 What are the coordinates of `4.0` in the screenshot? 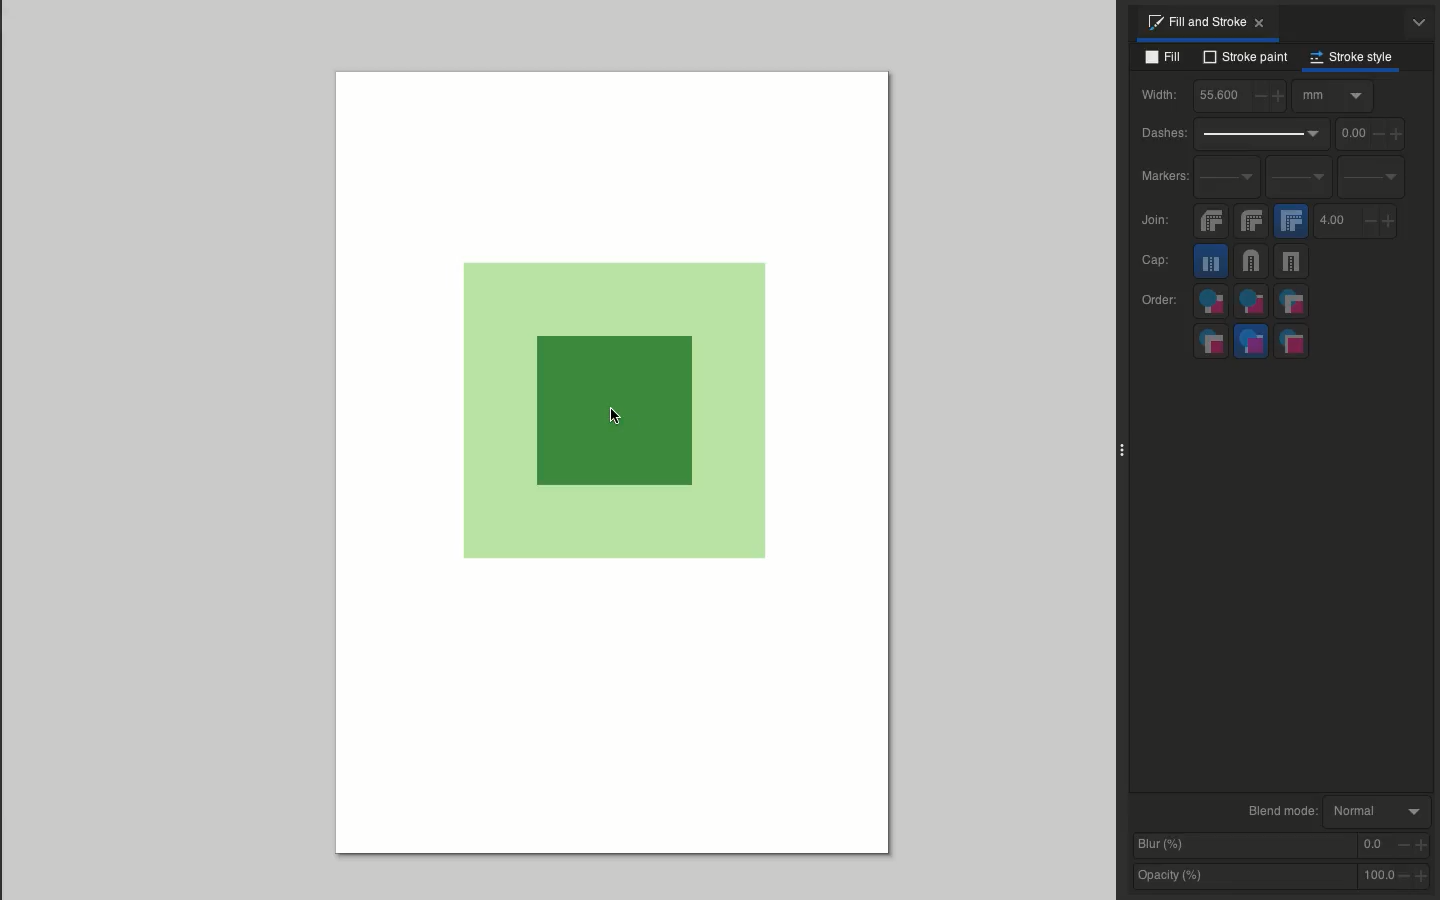 It's located at (1355, 222).